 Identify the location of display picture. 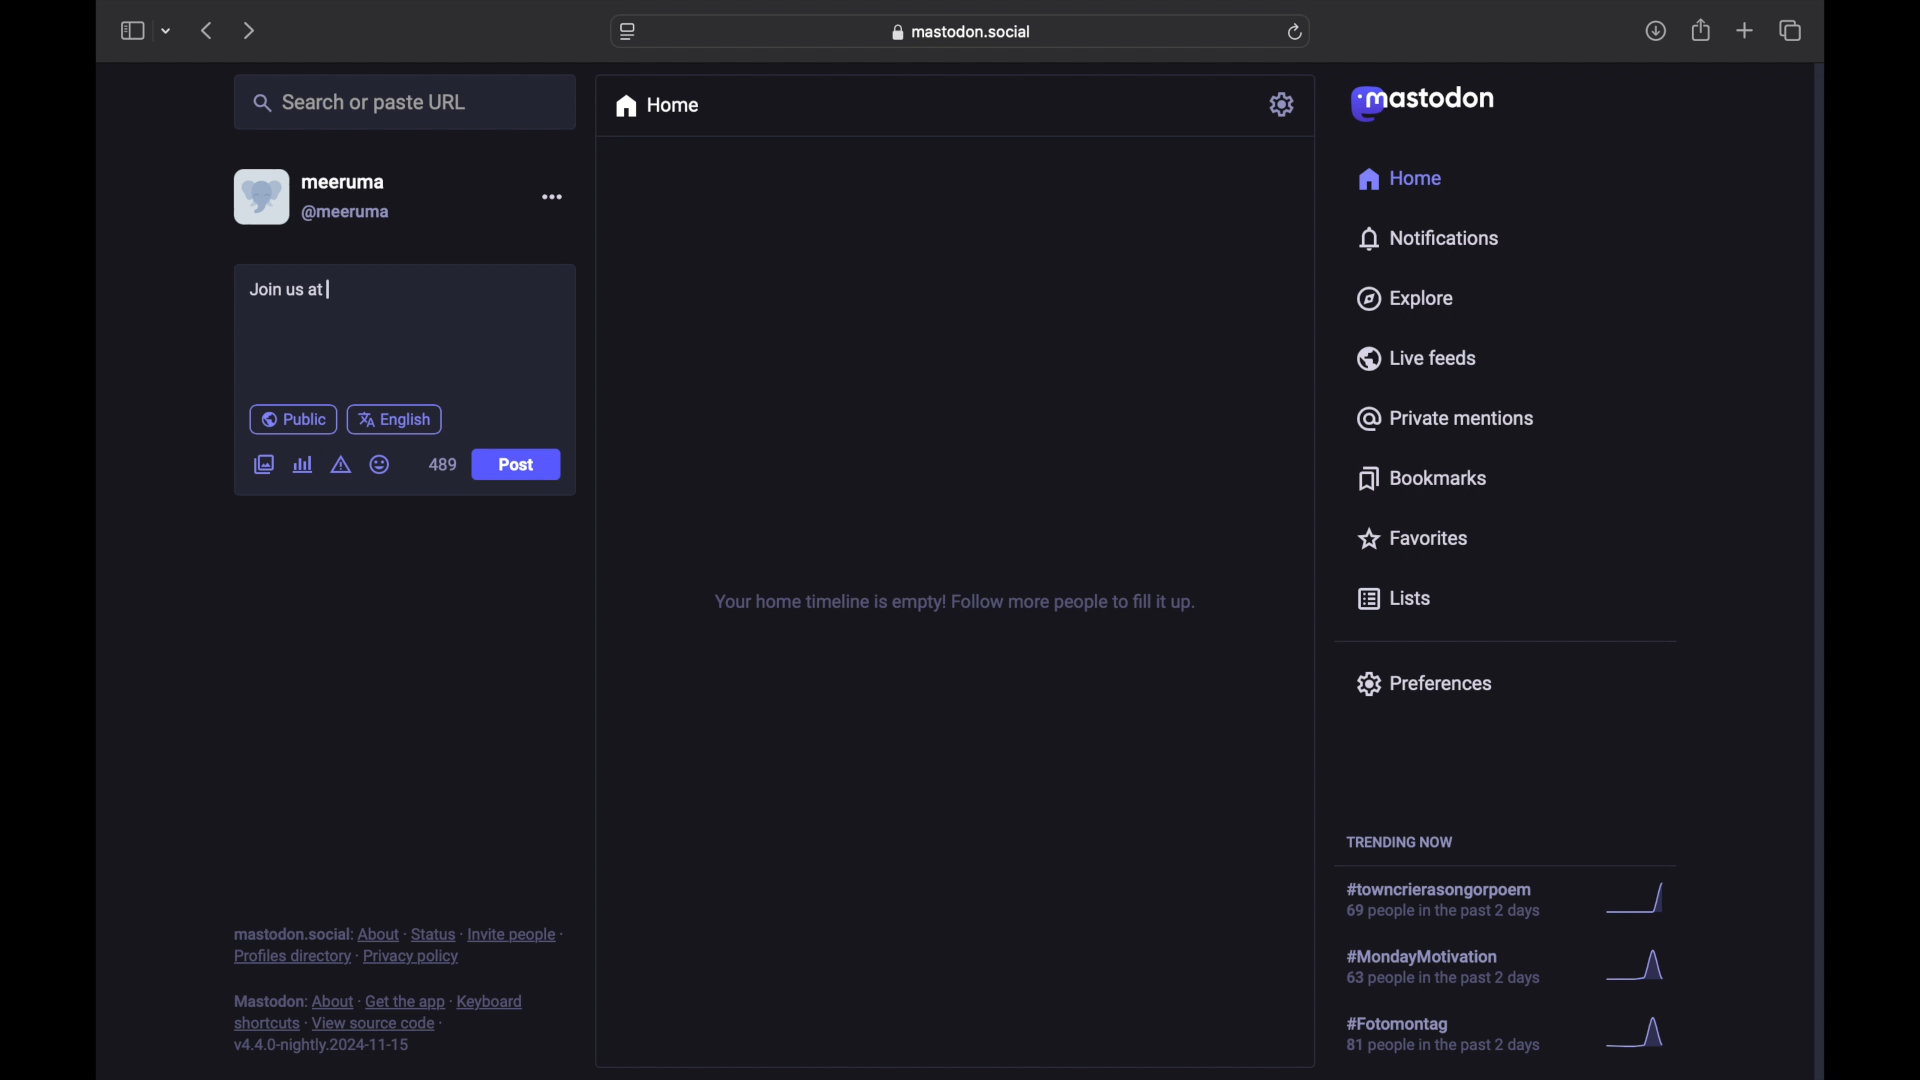
(259, 196).